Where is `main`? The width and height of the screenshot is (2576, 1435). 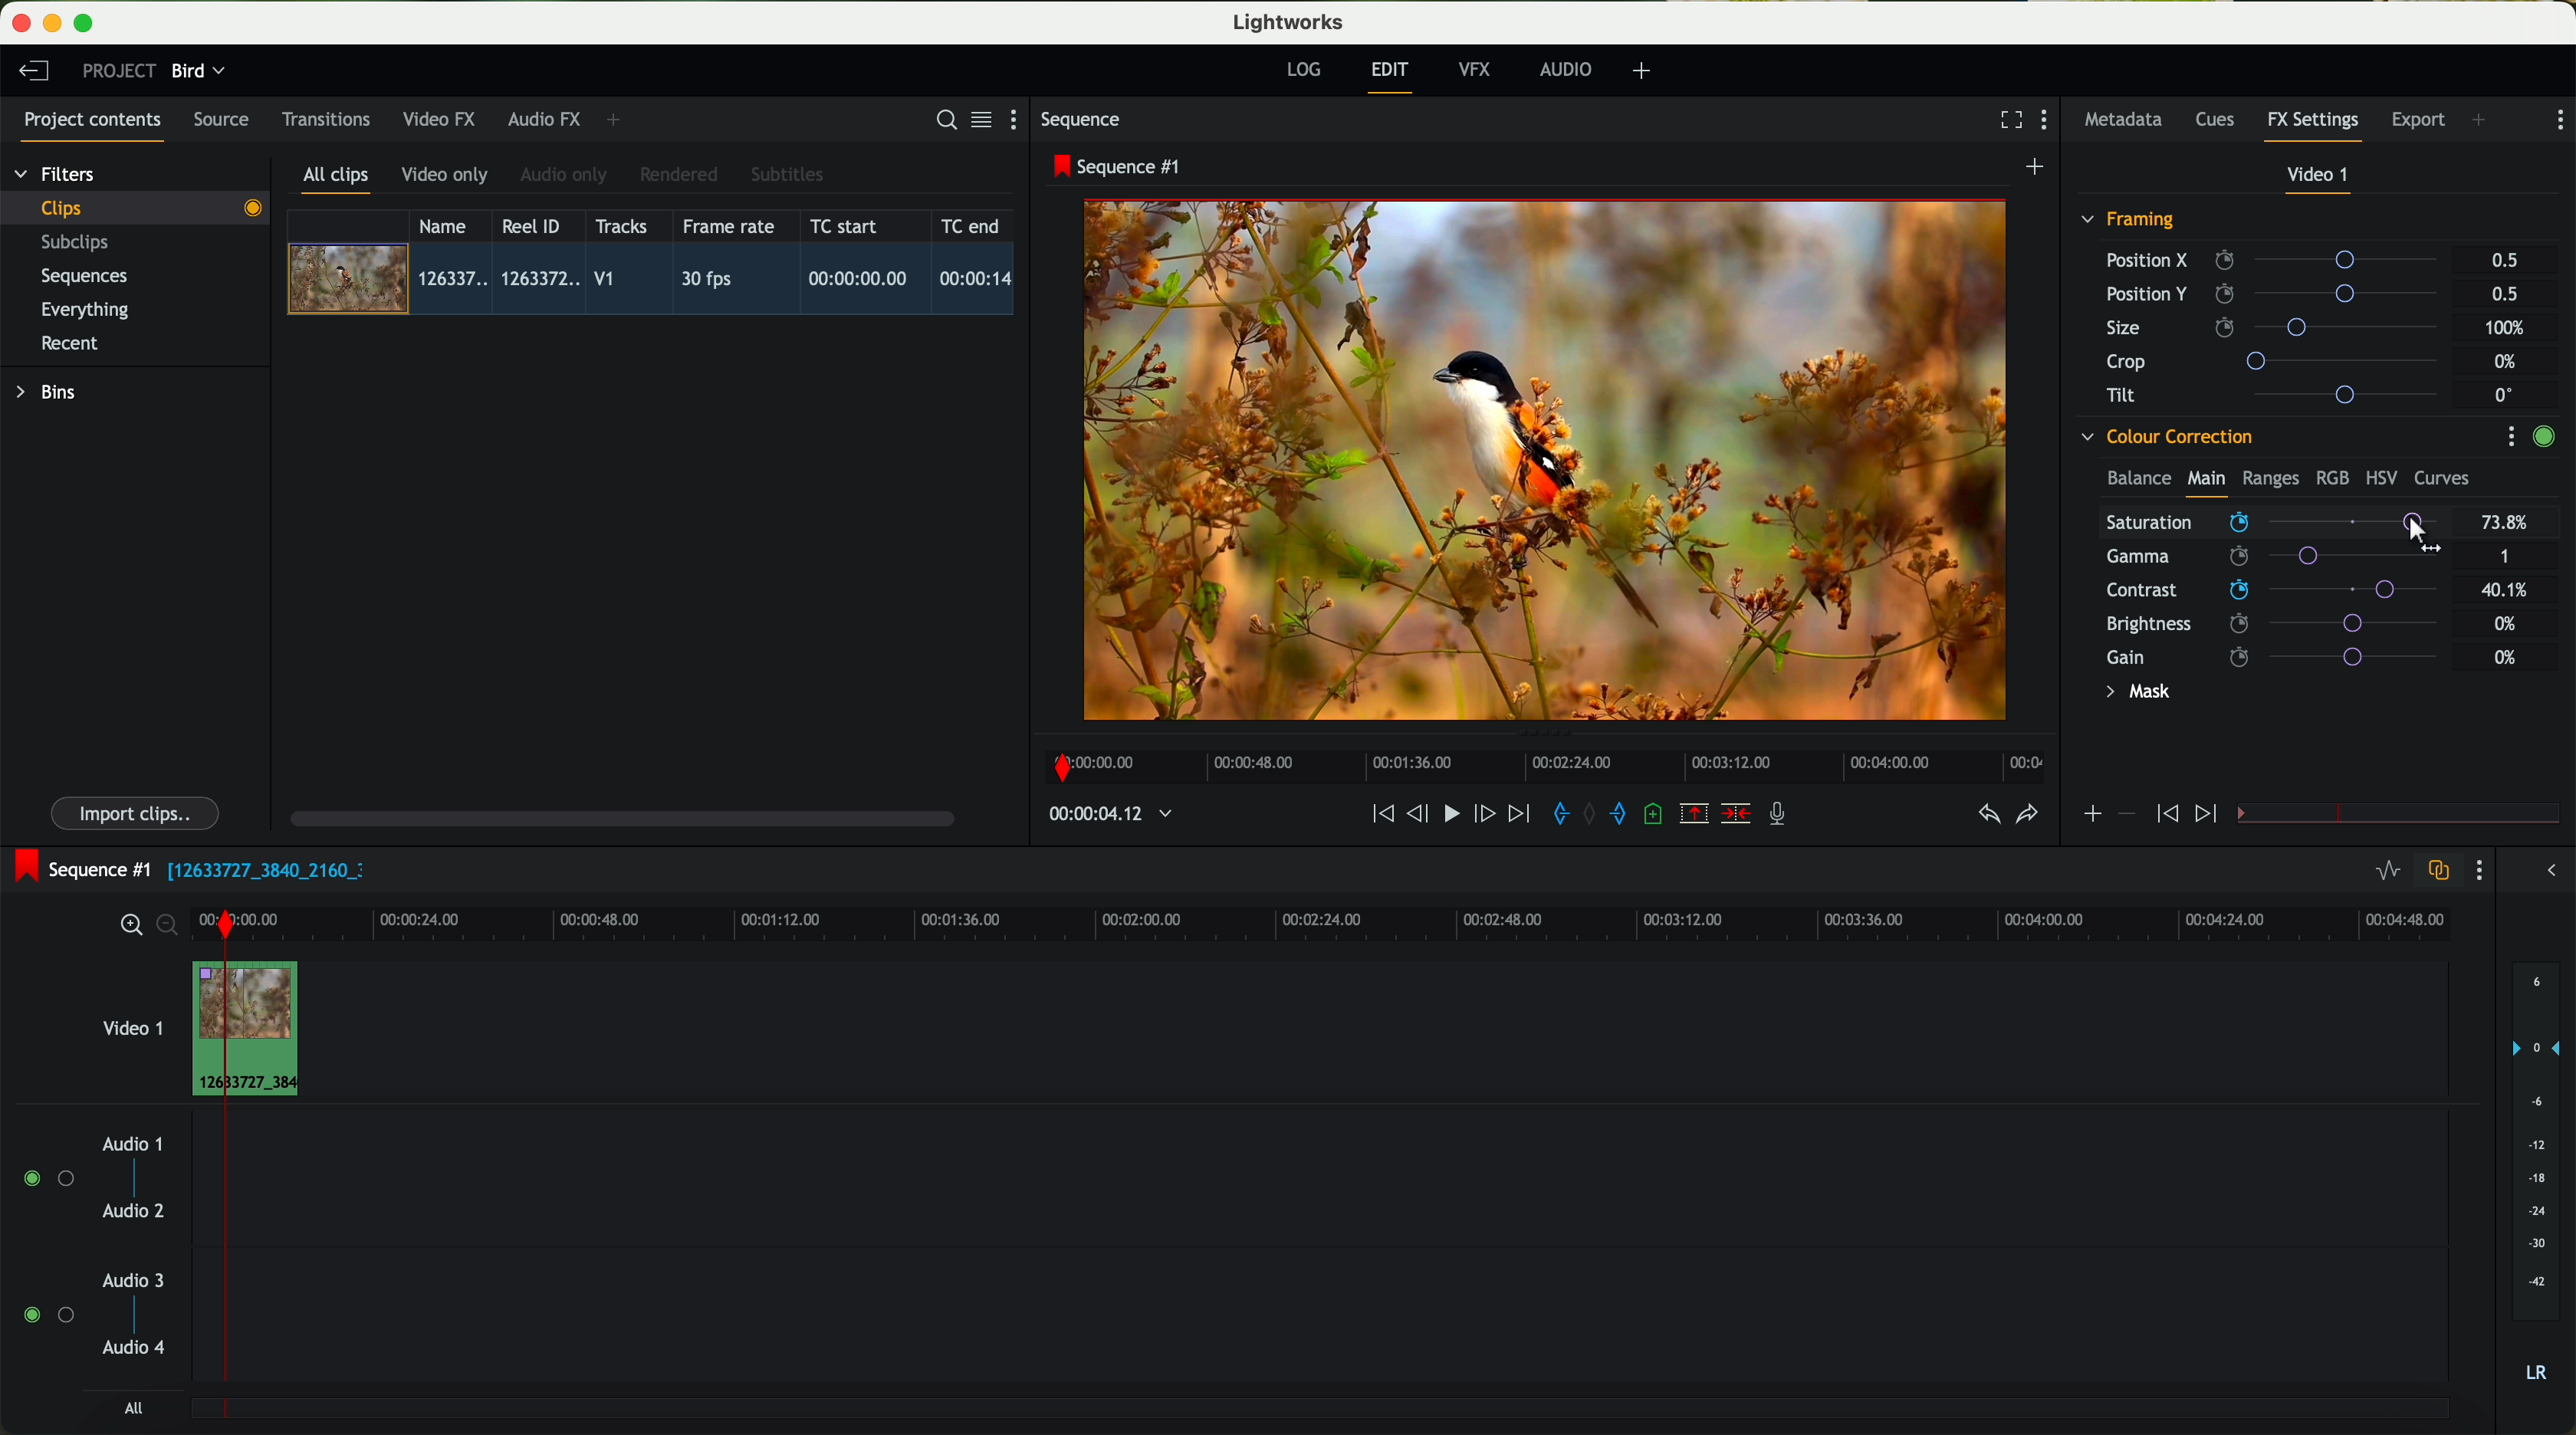
main is located at coordinates (2206, 482).